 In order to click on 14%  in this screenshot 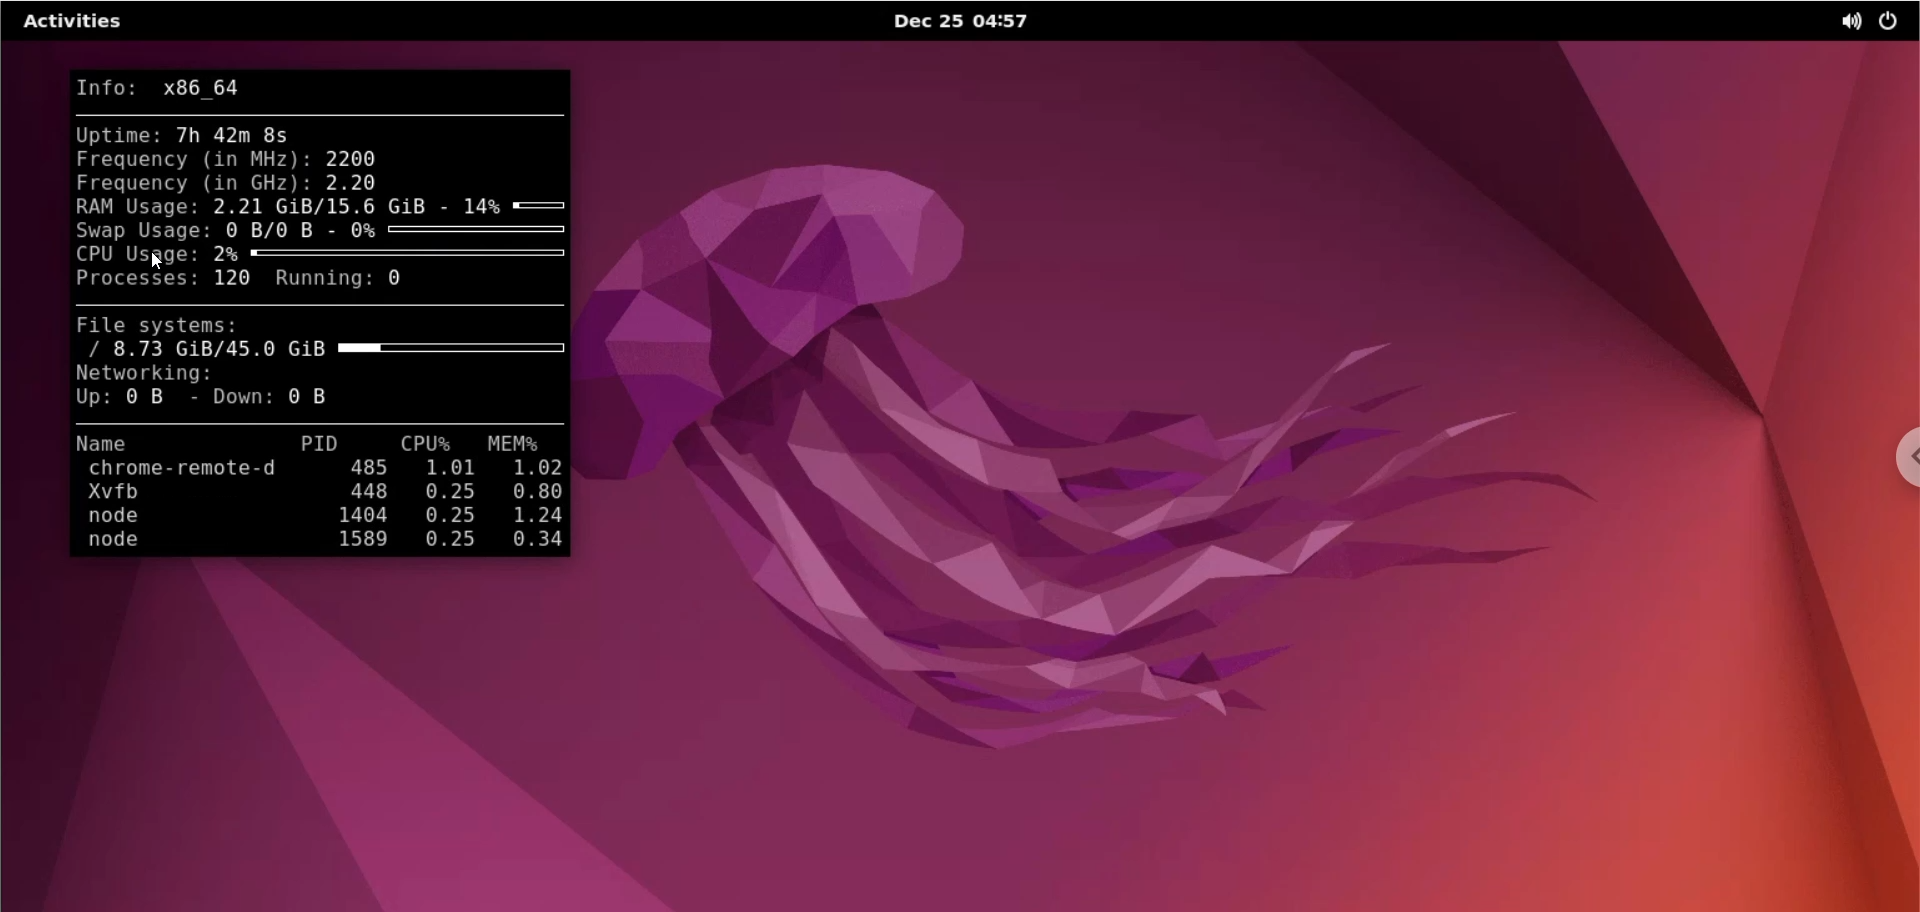, I will do `click(517, 204)`.